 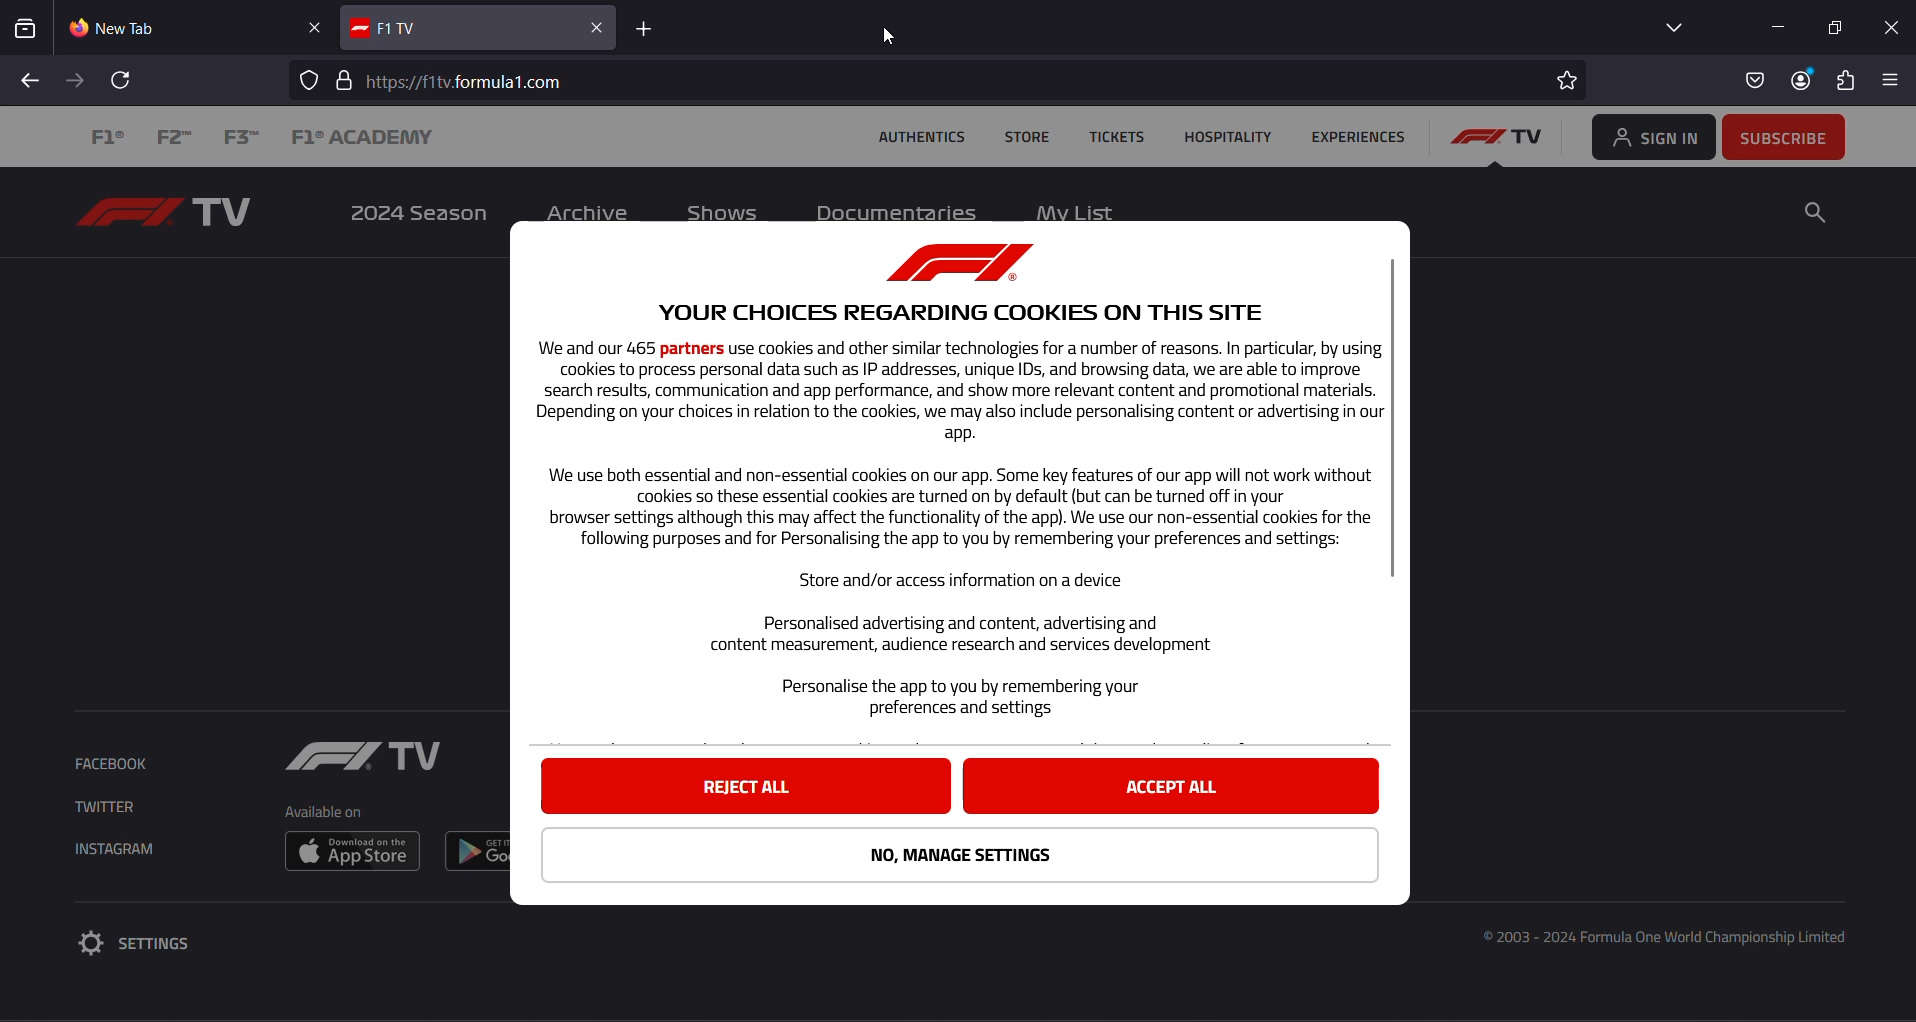 What do you see at coordinates (480, 850) in the screenshot?
I see `get it from google play` at bounding box center [480, 850].